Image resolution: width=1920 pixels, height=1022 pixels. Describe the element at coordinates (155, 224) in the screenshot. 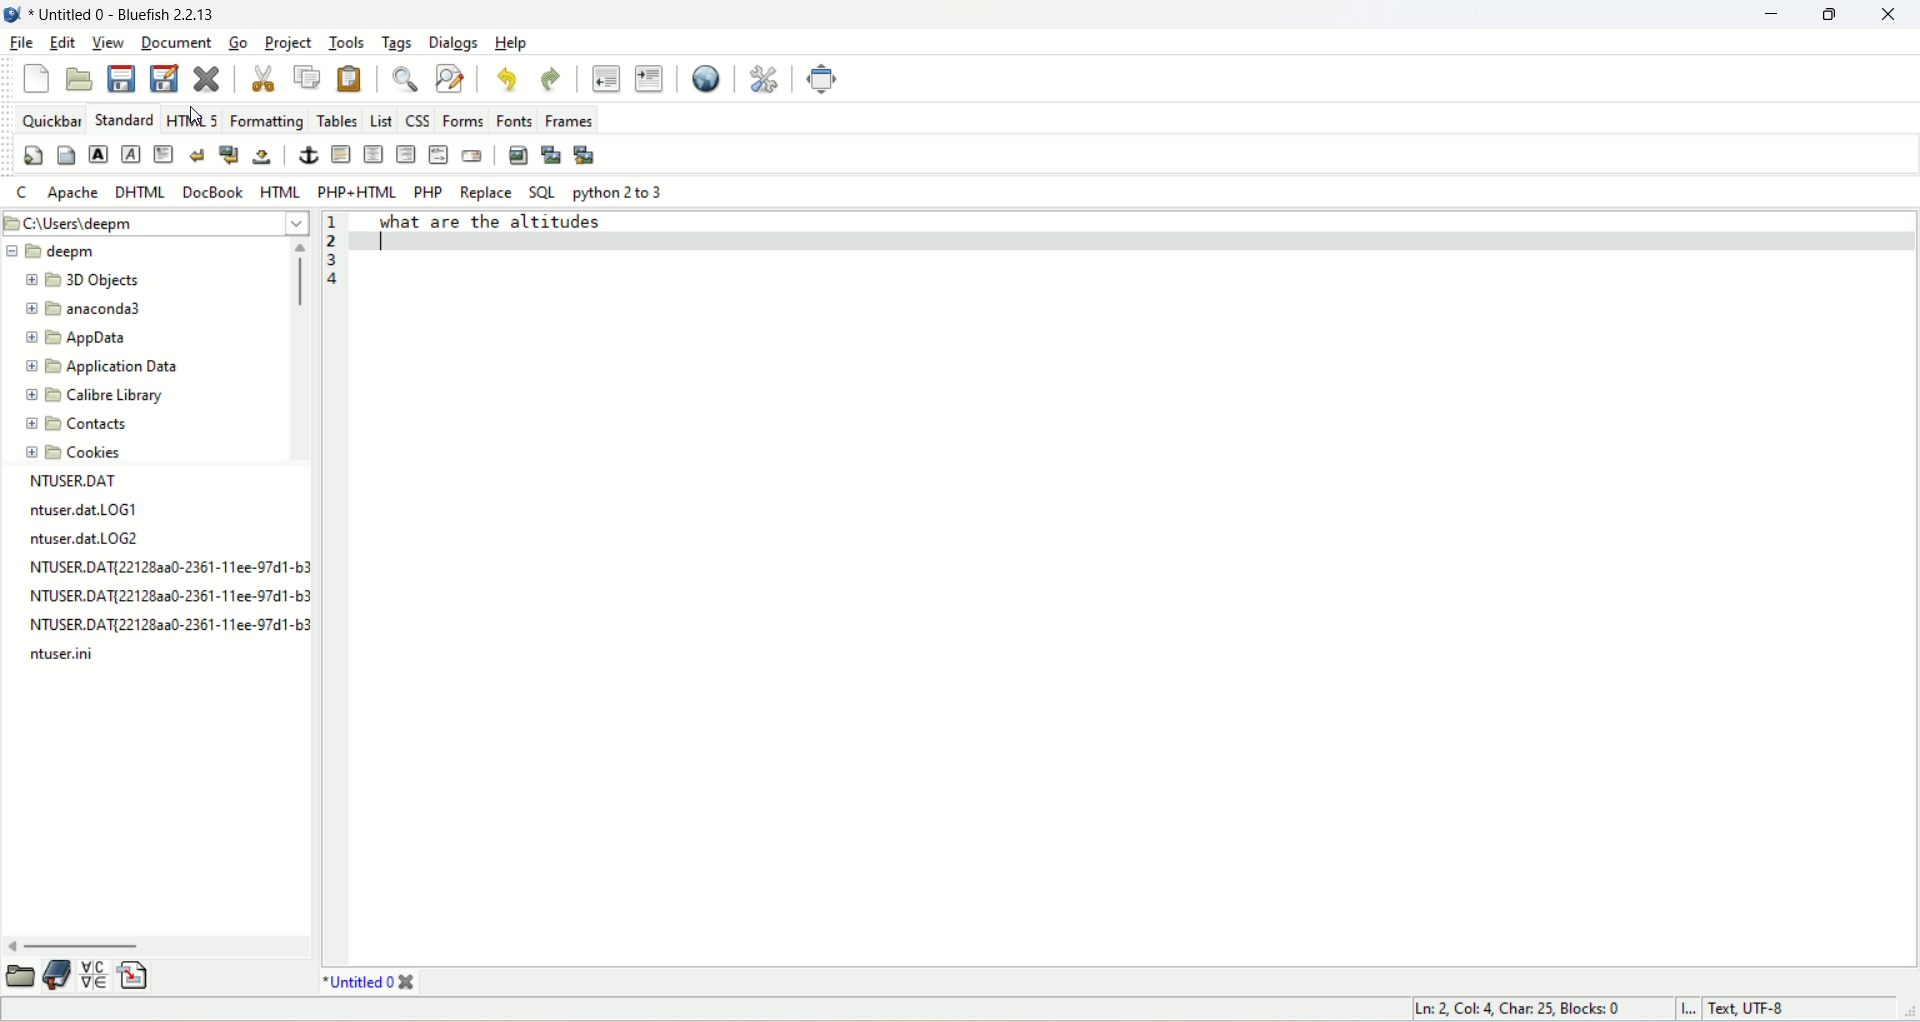

I see `location` at that location.